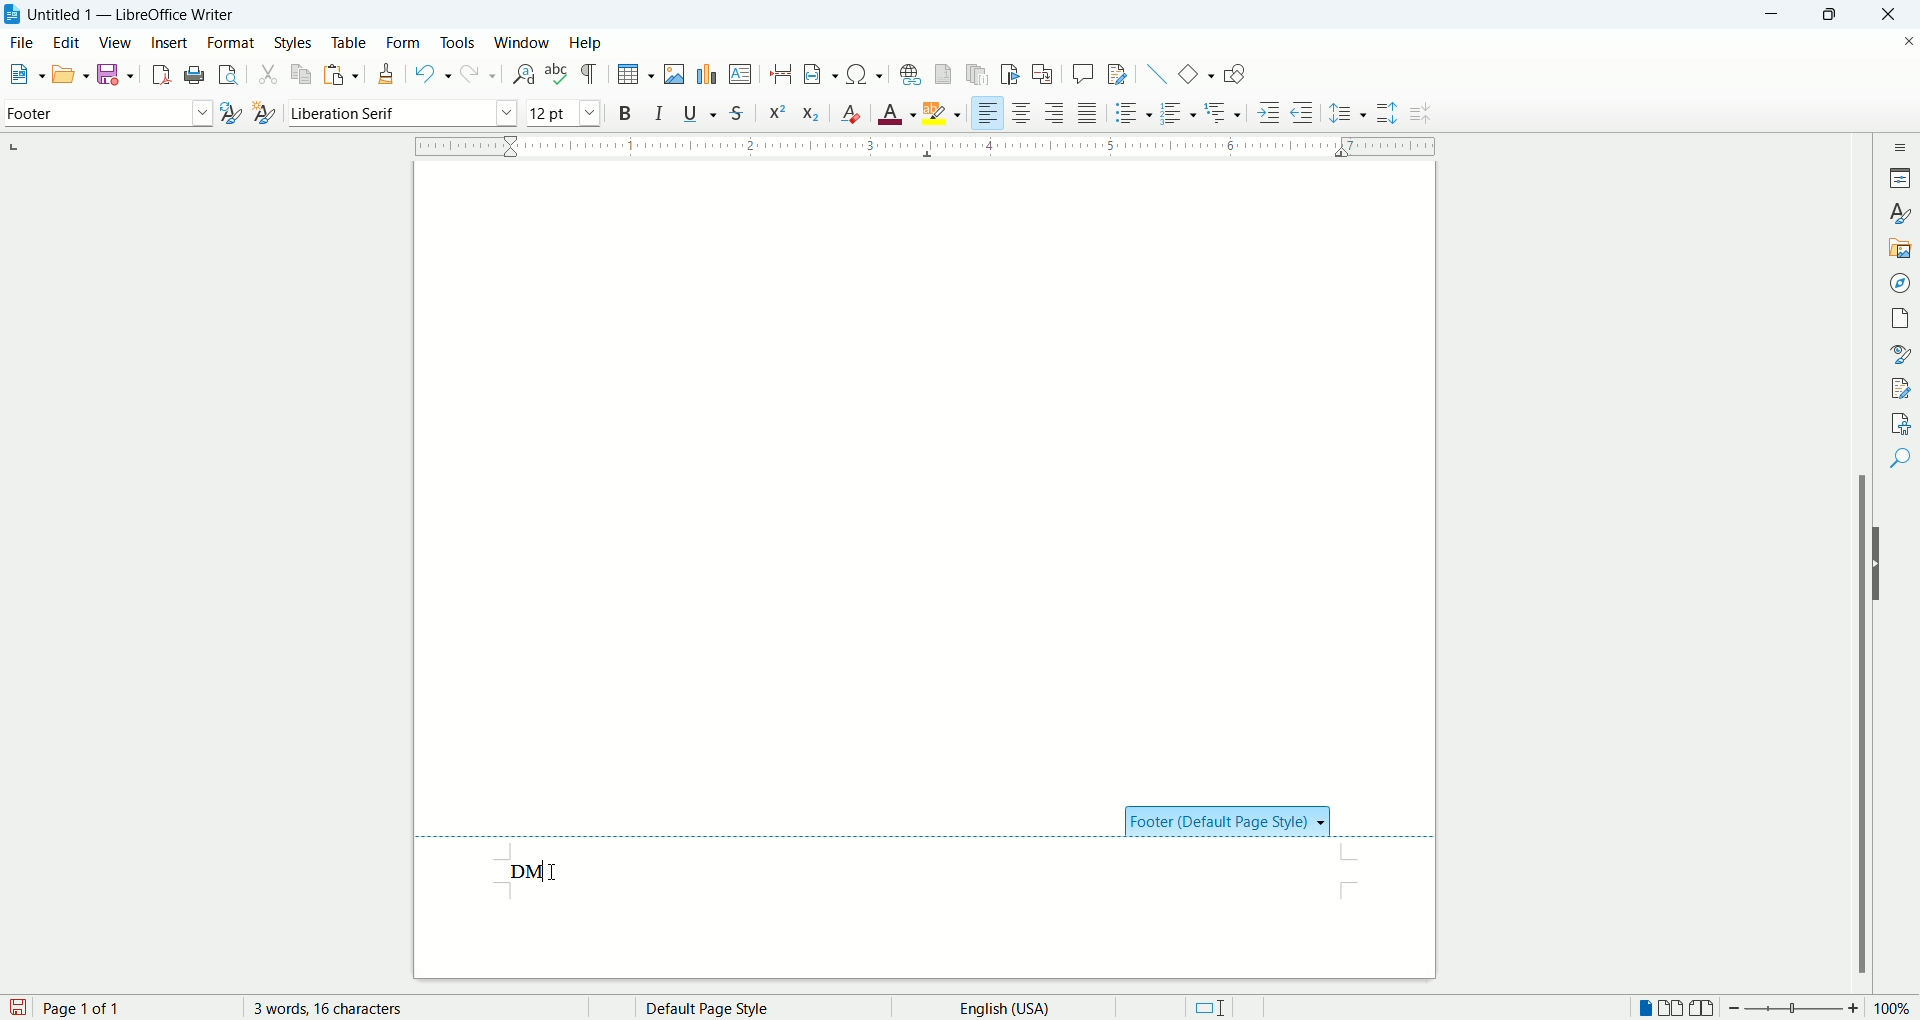  Describe the element at coordinates (345, 1008) in the screenshot. I see `word count` at that location.